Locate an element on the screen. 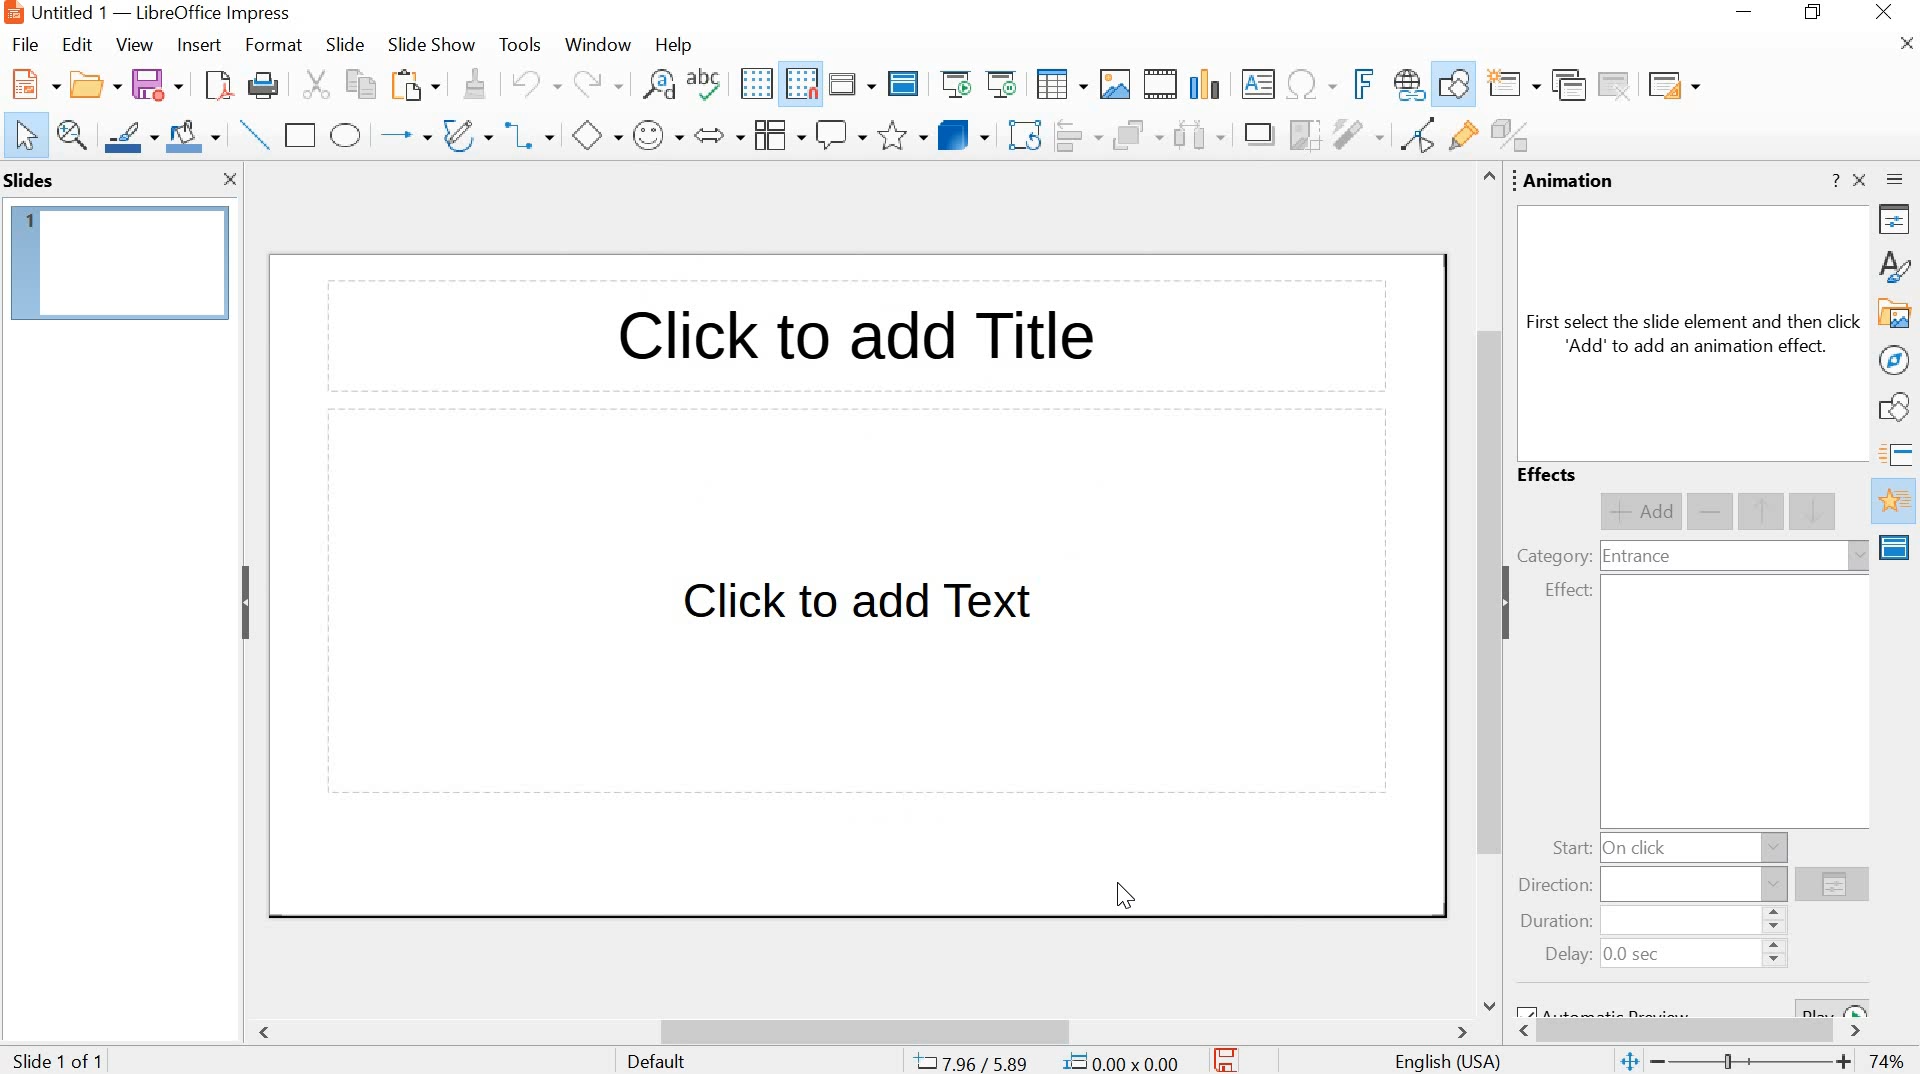  scroll bar is located at coordinates (866, 1032).